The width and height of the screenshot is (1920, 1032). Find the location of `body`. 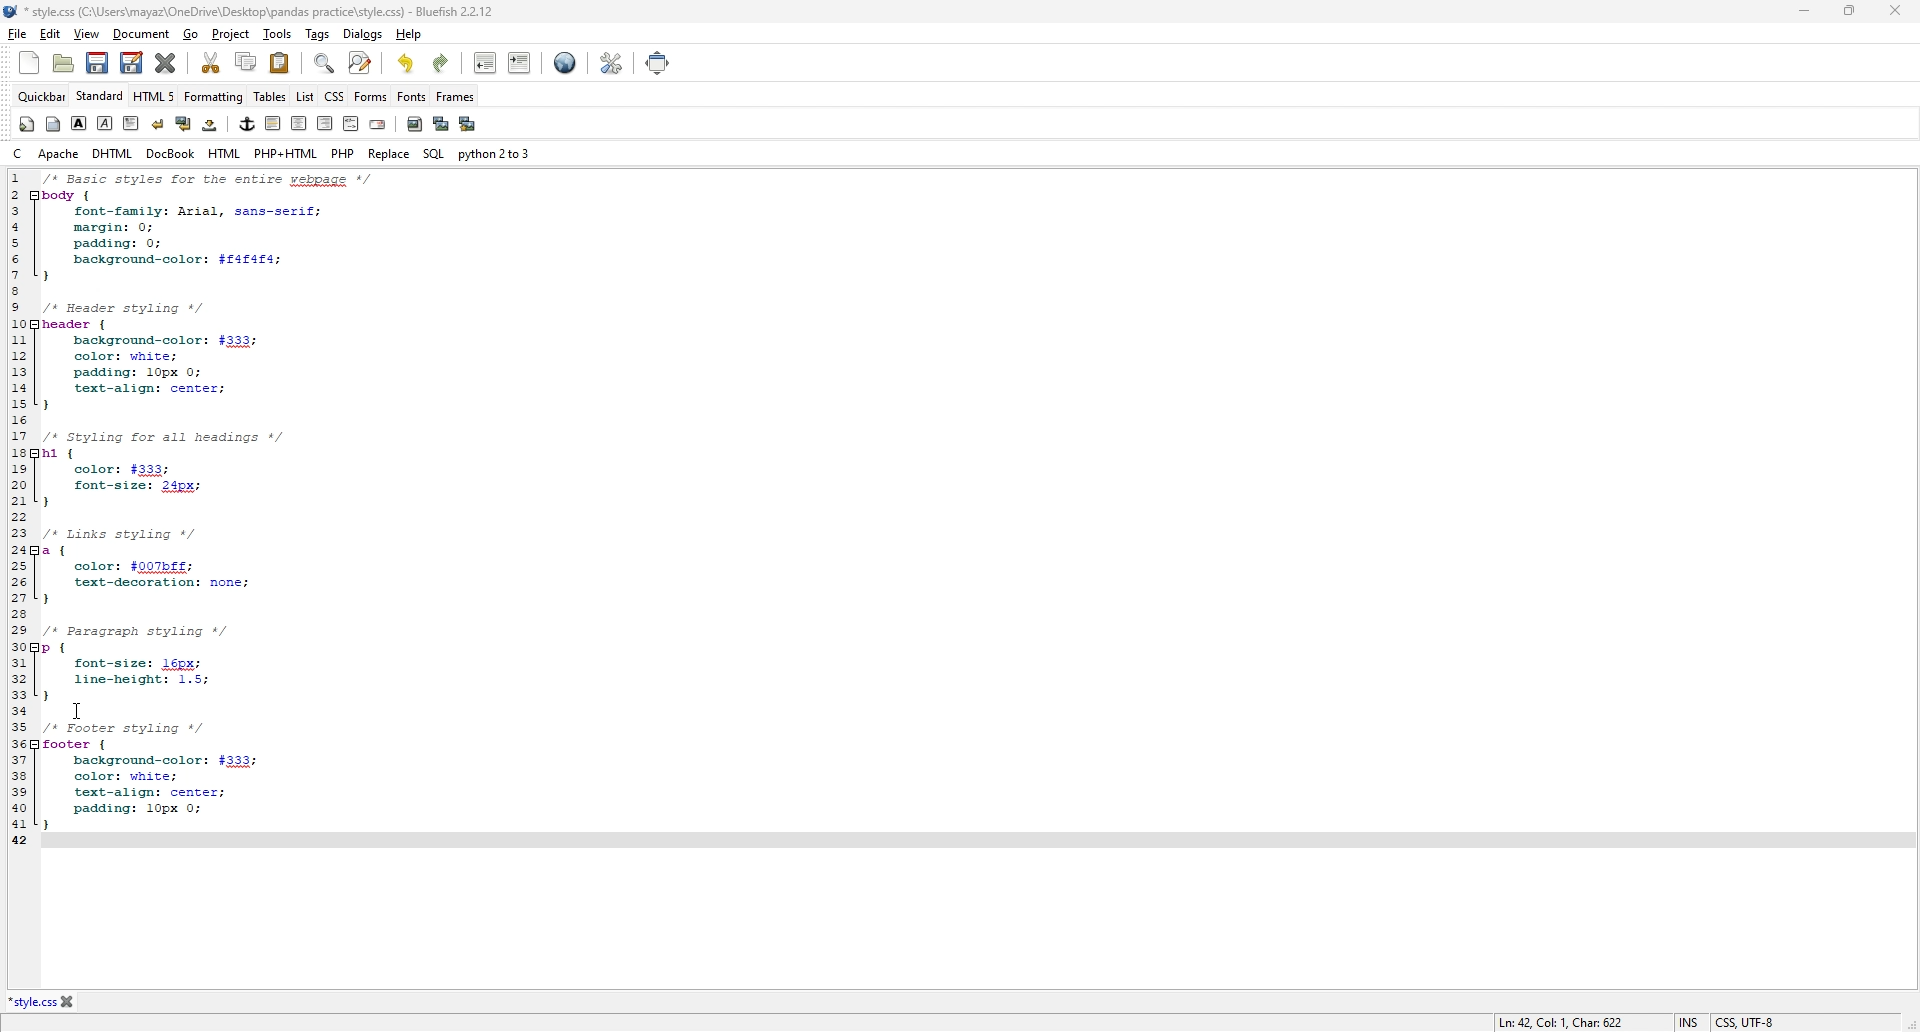

body is located at coordinates (52, 124).